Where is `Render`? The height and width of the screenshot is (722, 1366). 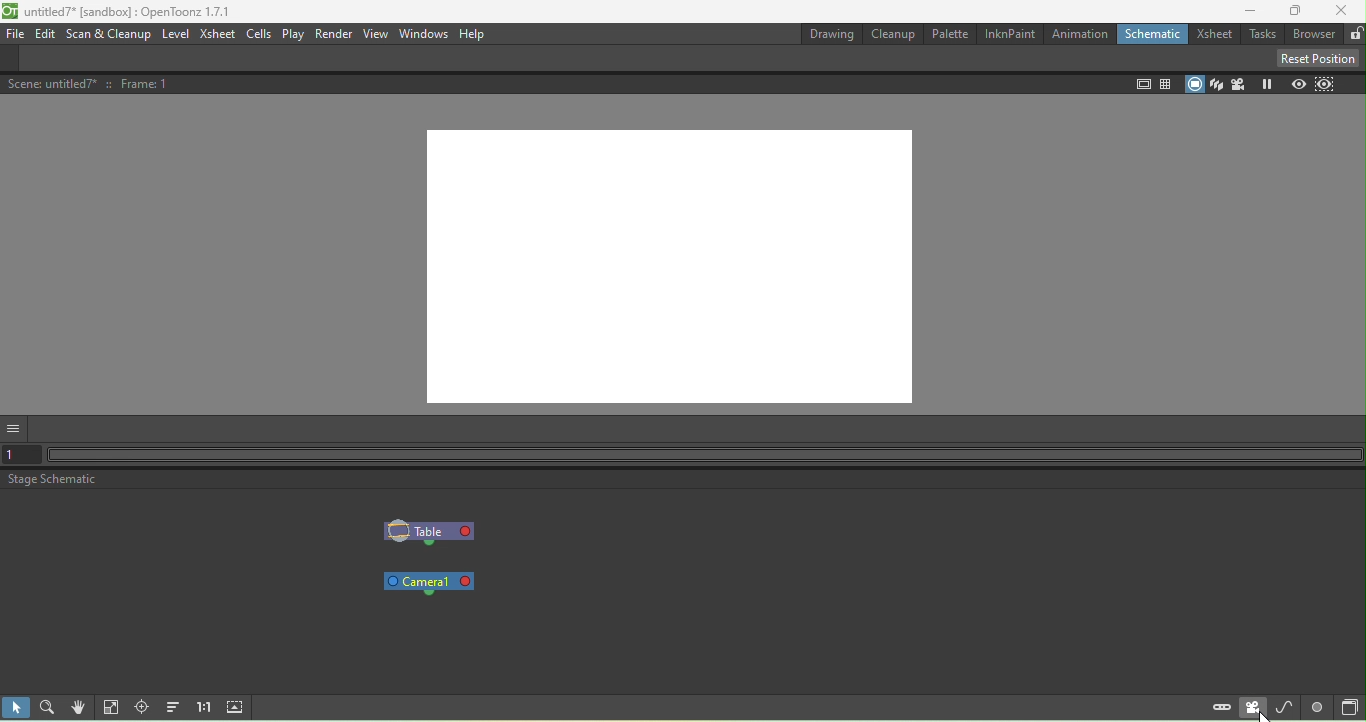 Render is located at coordinates (334, 34).